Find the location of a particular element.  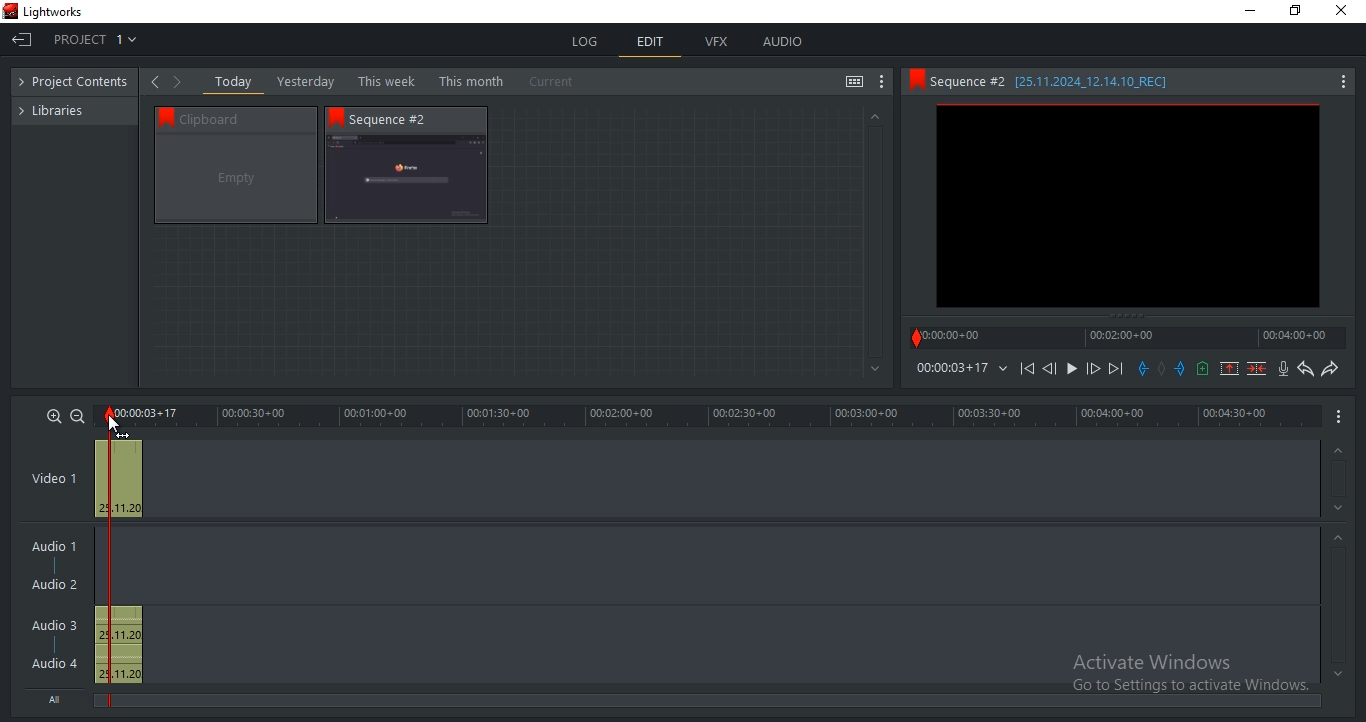

Bookmark icon is located at coordinates (915, 80).